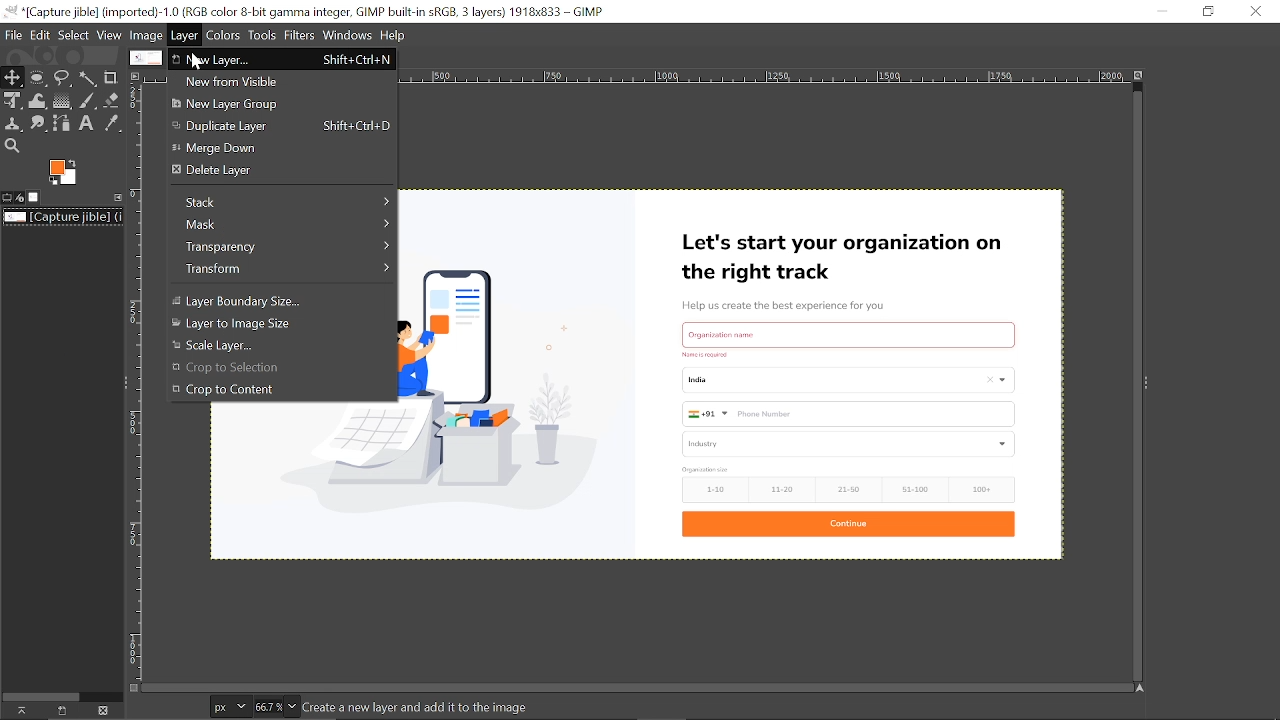  I want to click on Zoom tool, so click(11, 145).